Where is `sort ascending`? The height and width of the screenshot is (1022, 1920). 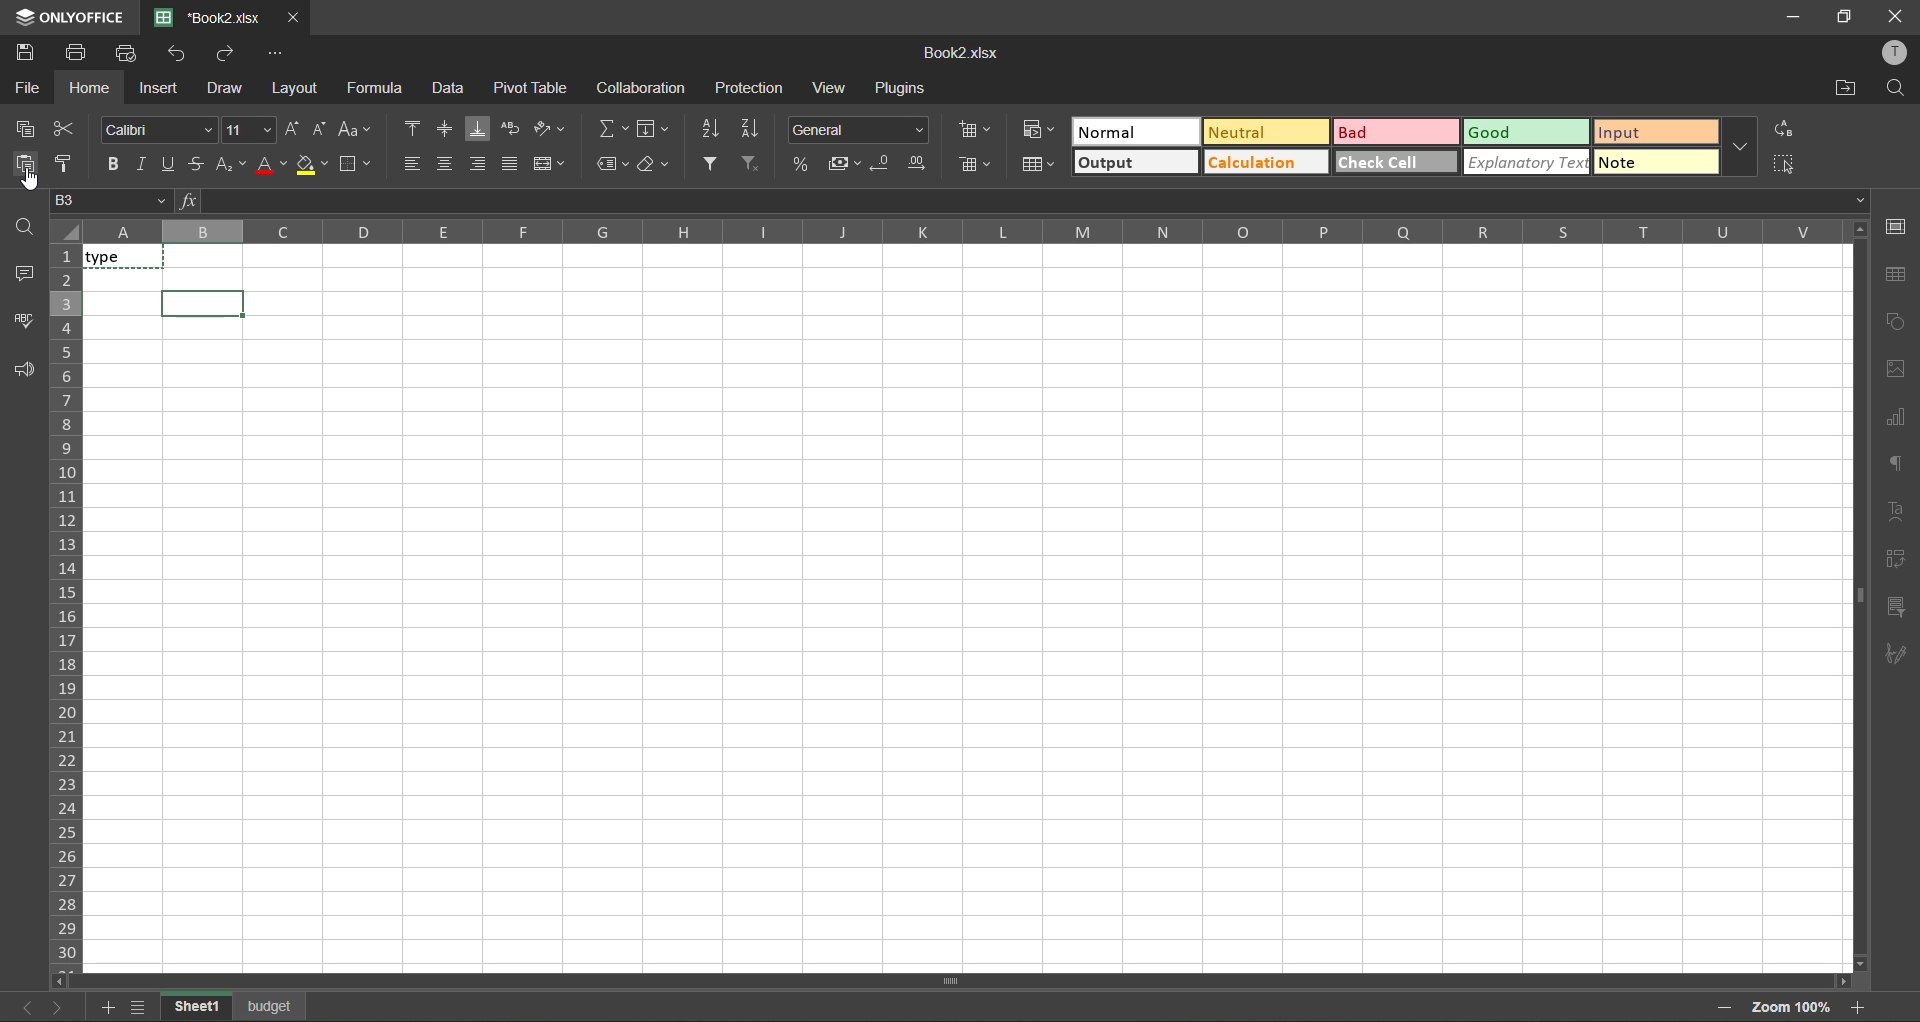 sort ascending is located at coordinates (710, 132).